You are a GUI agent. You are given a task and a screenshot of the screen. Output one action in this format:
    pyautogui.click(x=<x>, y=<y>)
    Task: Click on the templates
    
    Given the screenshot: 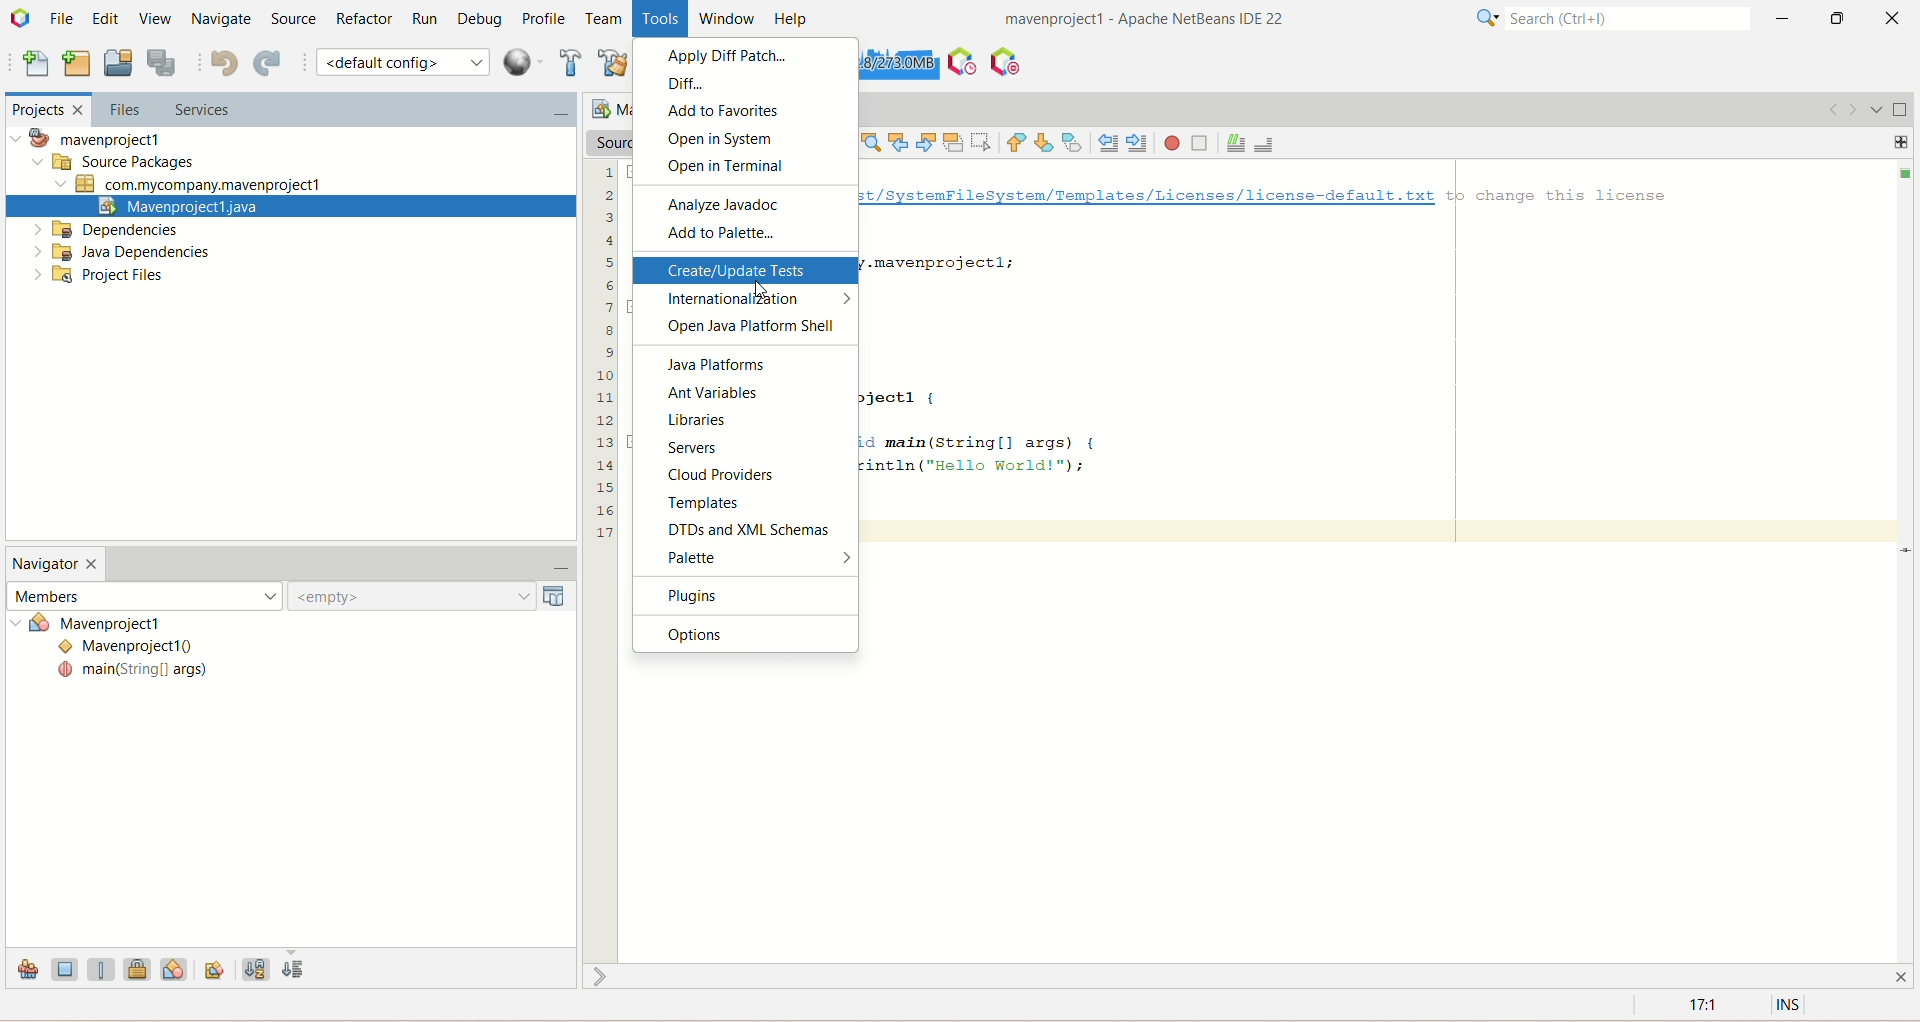 What is the action you would take?
    pyautogui.click(x=747, y=506)
    